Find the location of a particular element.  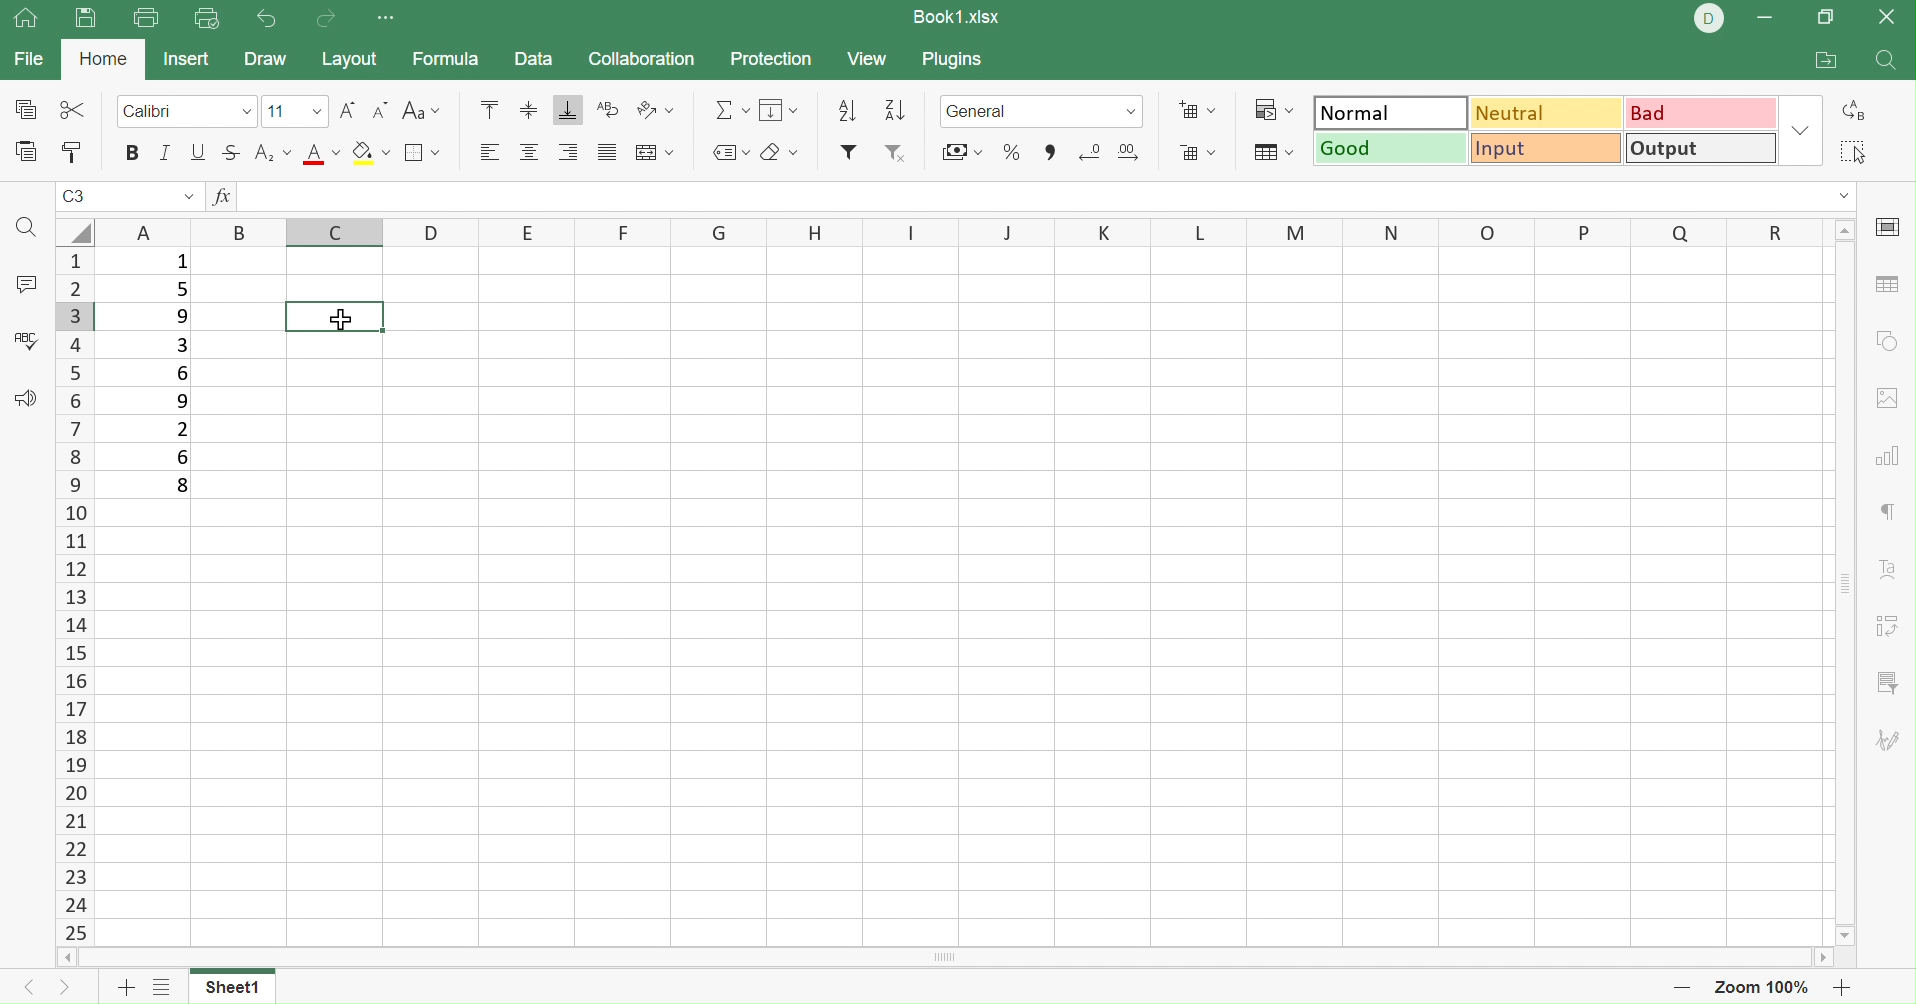

Underline is located at coordinates (198, 153).